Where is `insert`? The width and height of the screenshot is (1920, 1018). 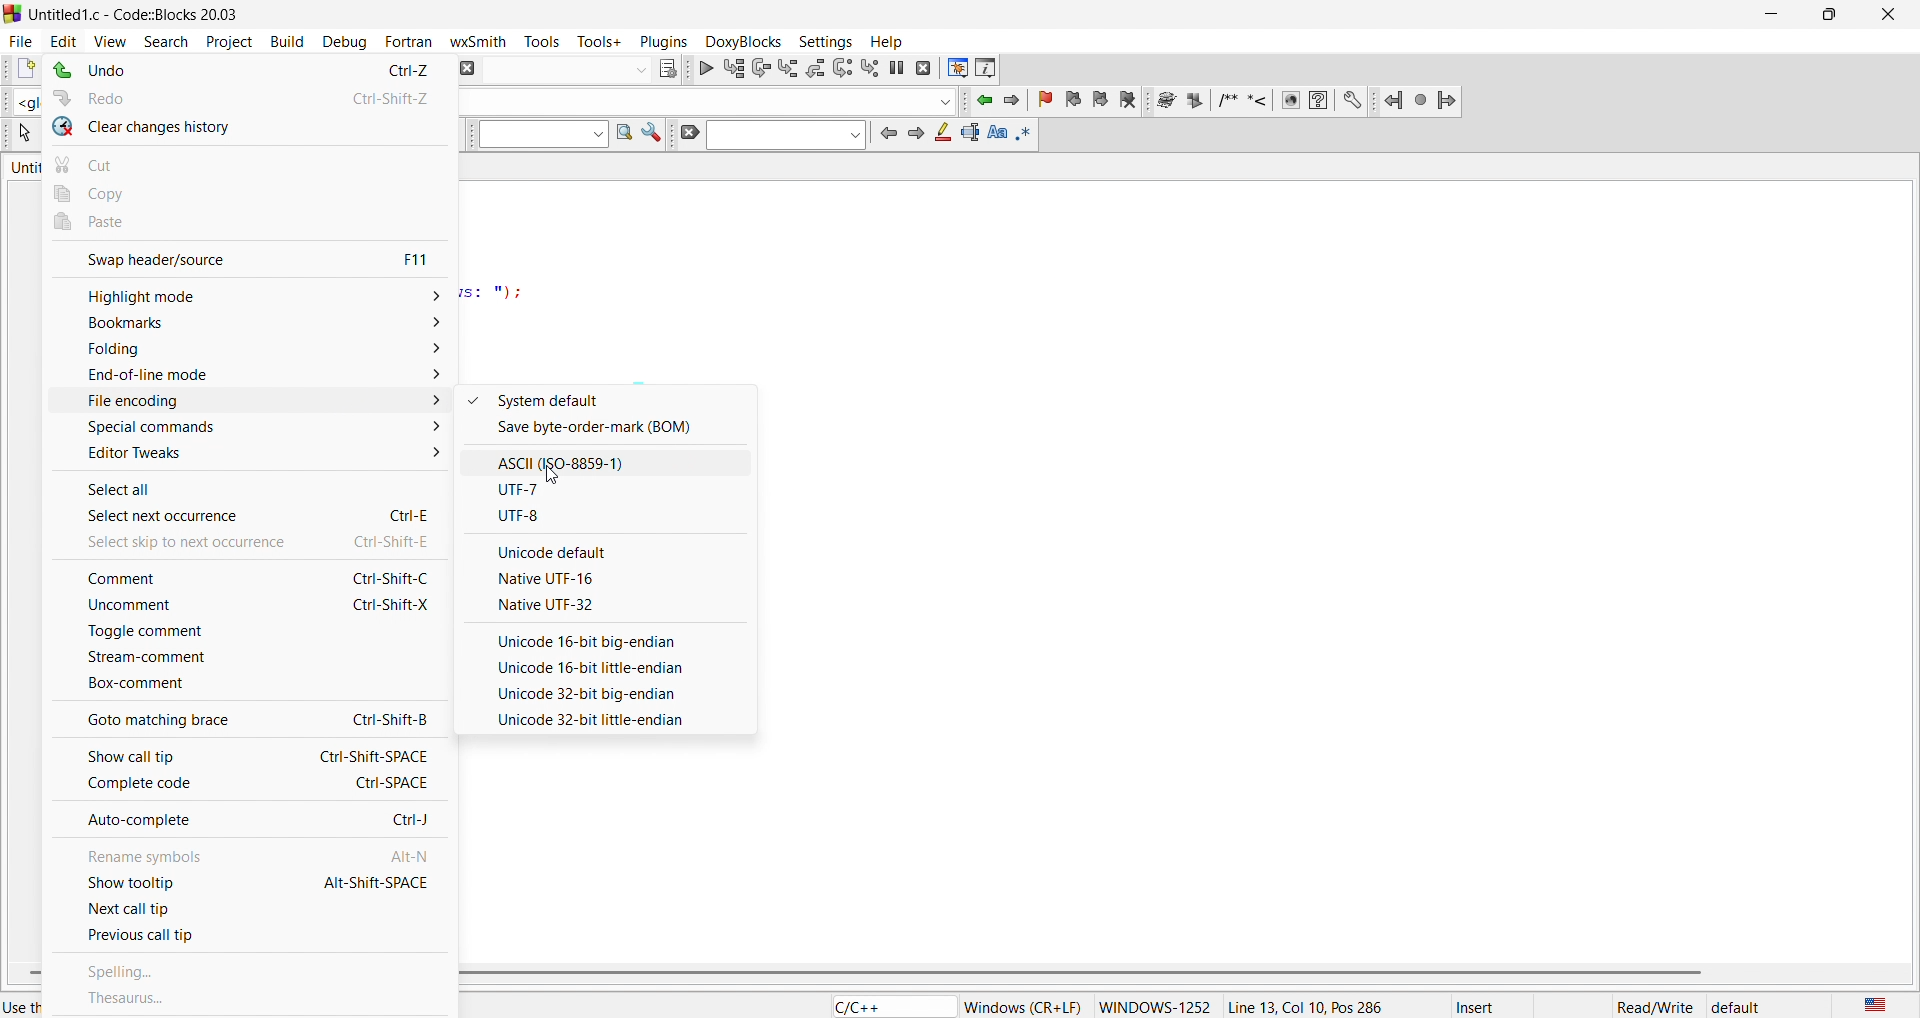 insert is located at coordinates (1478, 1006).